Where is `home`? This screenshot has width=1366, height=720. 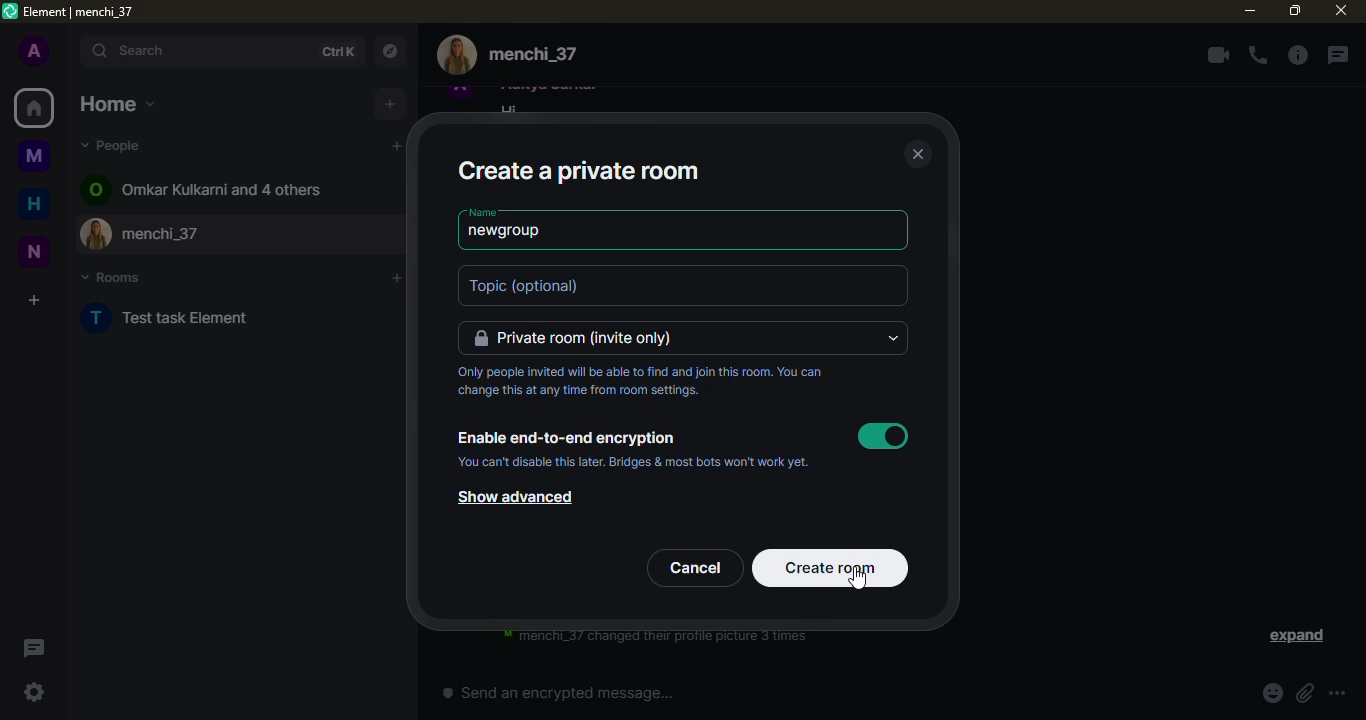
home is located at coordinates (118, 104).